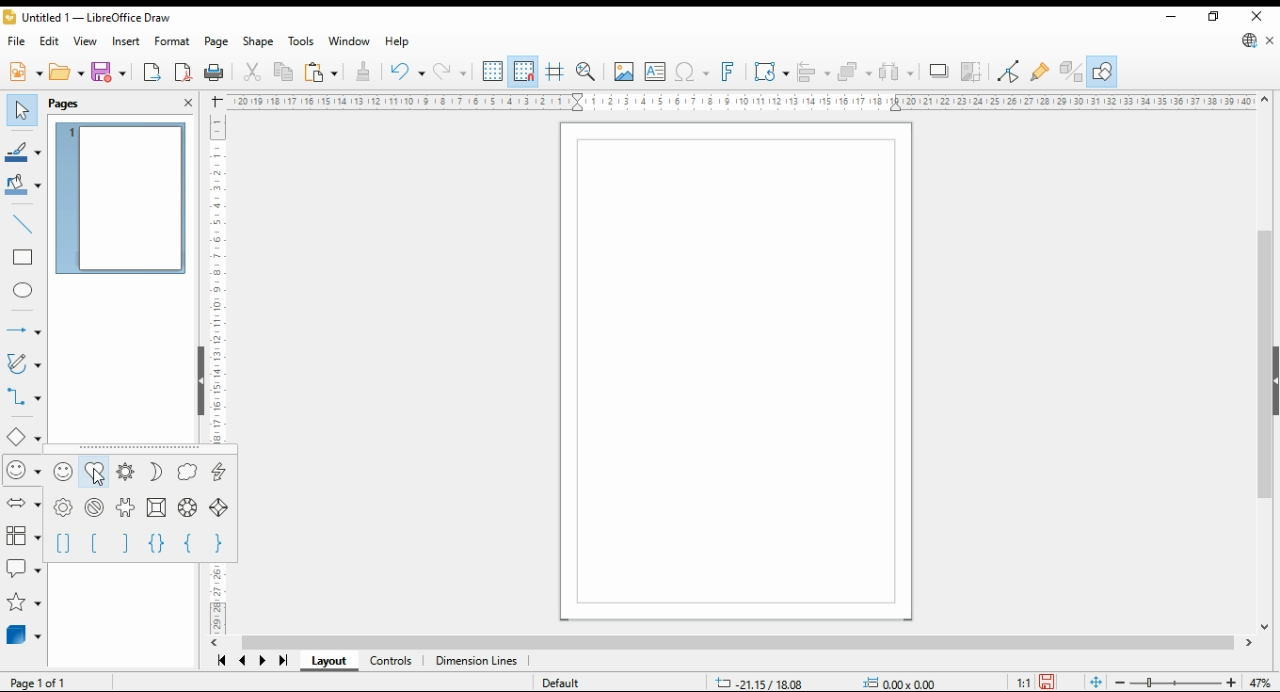 This screenshot has width=1280, height=692. What do you see at coordinates (155, 508) in the screenshot?
I see `square bevel` at bounding box center [155, 508].